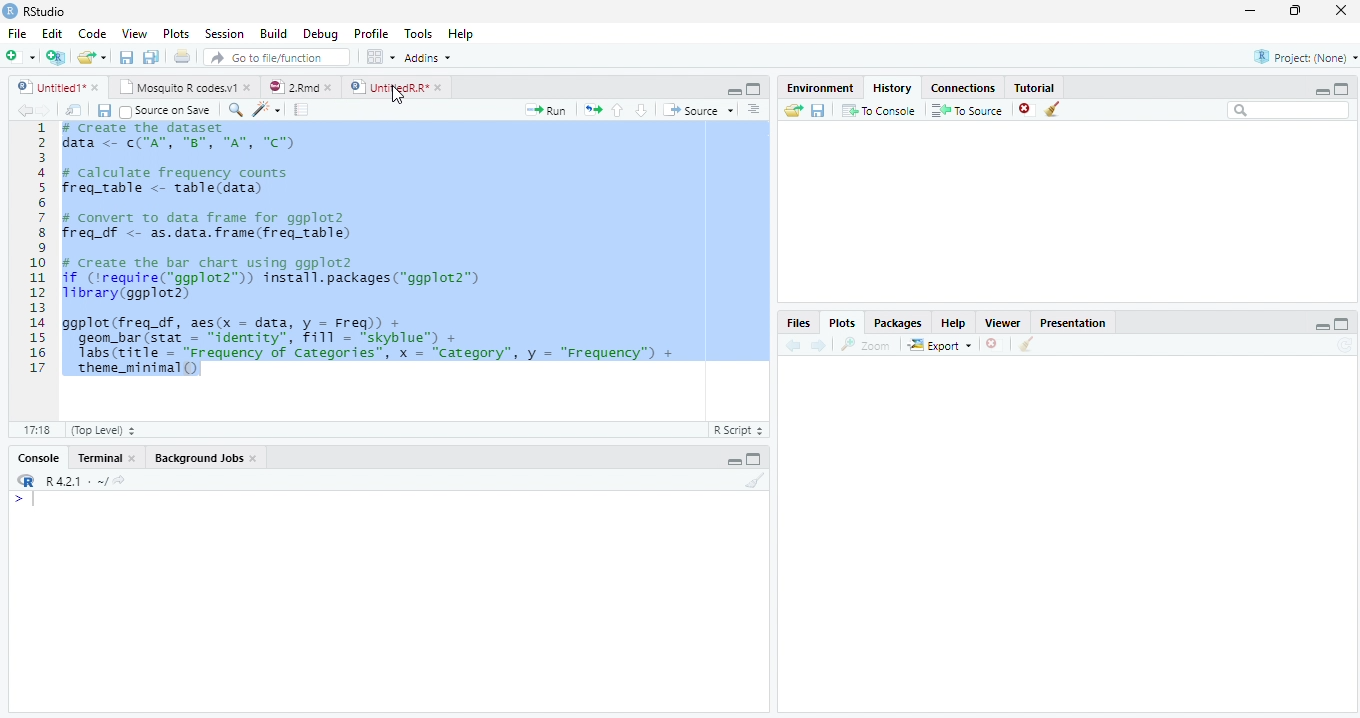 The height and width of the screenshot is (718, 1360). What do you see at coordinates (93, 58) in the screenshot?
I see `Open an existing file` at bounding box center [93, 58].